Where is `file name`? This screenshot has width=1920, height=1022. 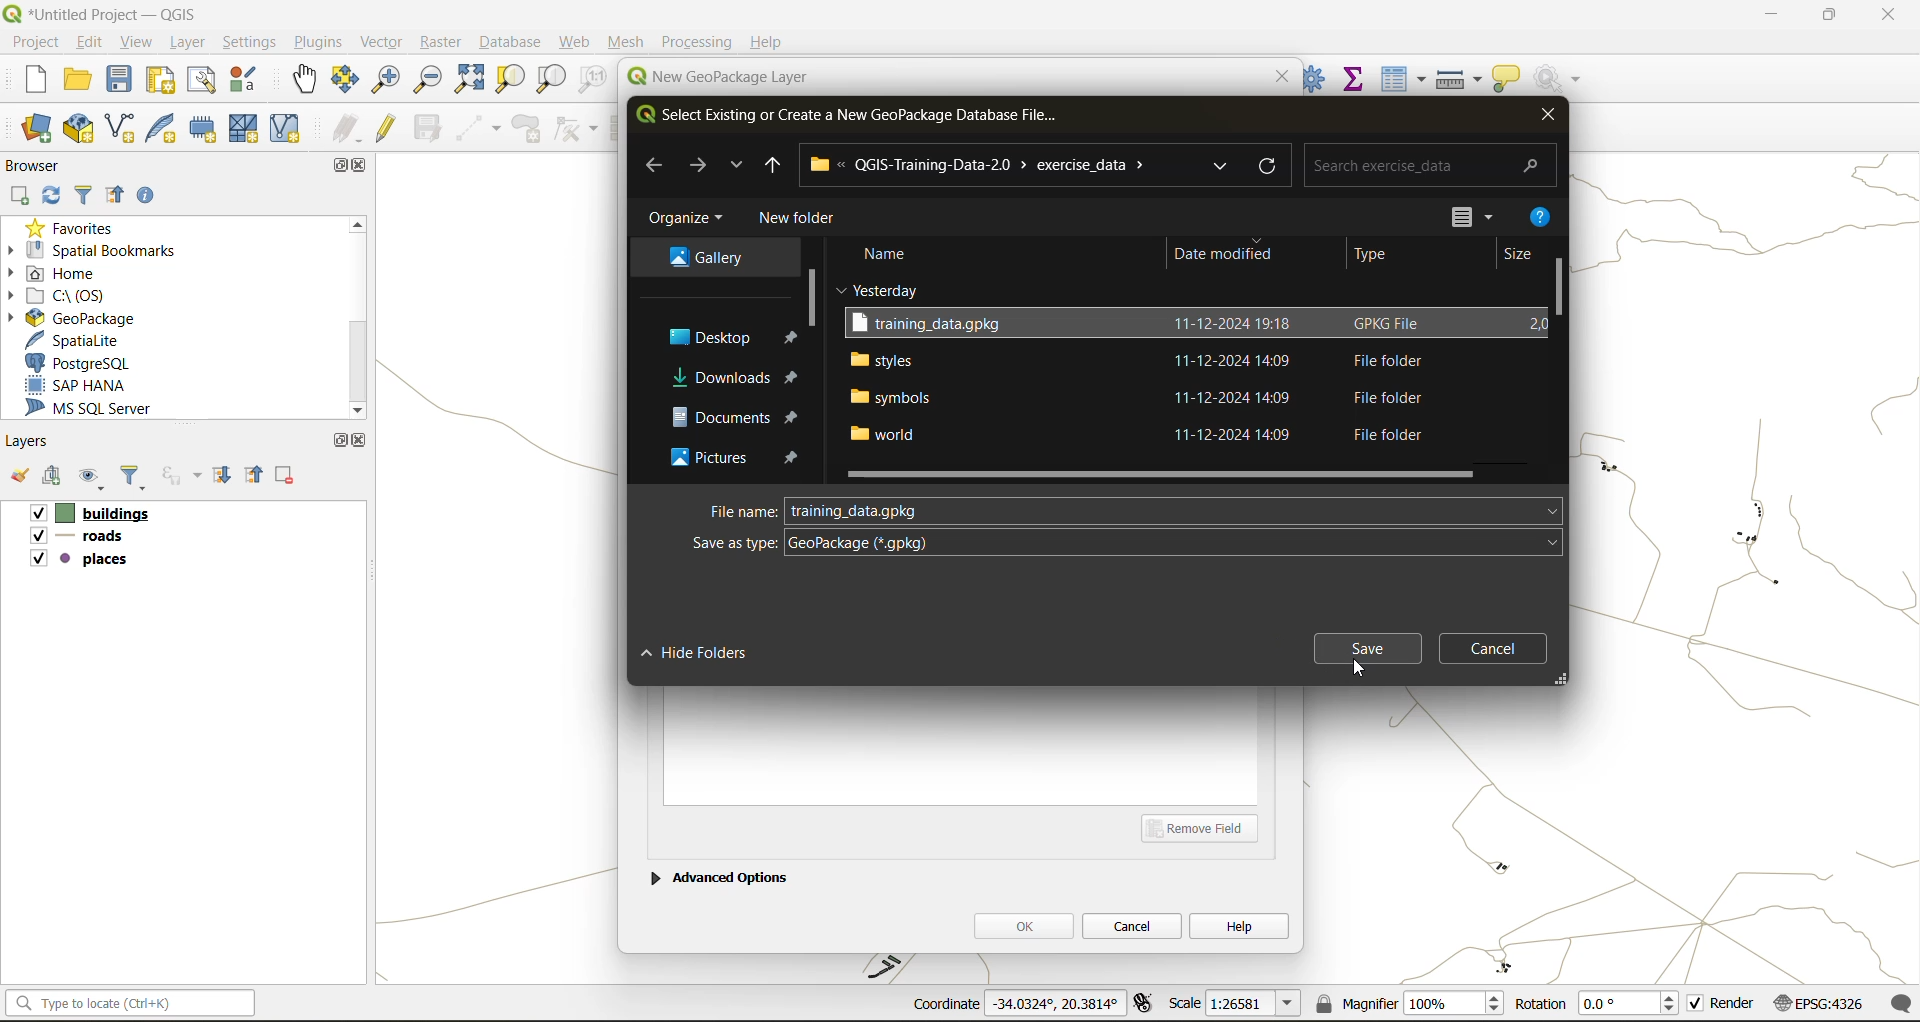
file name is located at coordinates (741, 511).